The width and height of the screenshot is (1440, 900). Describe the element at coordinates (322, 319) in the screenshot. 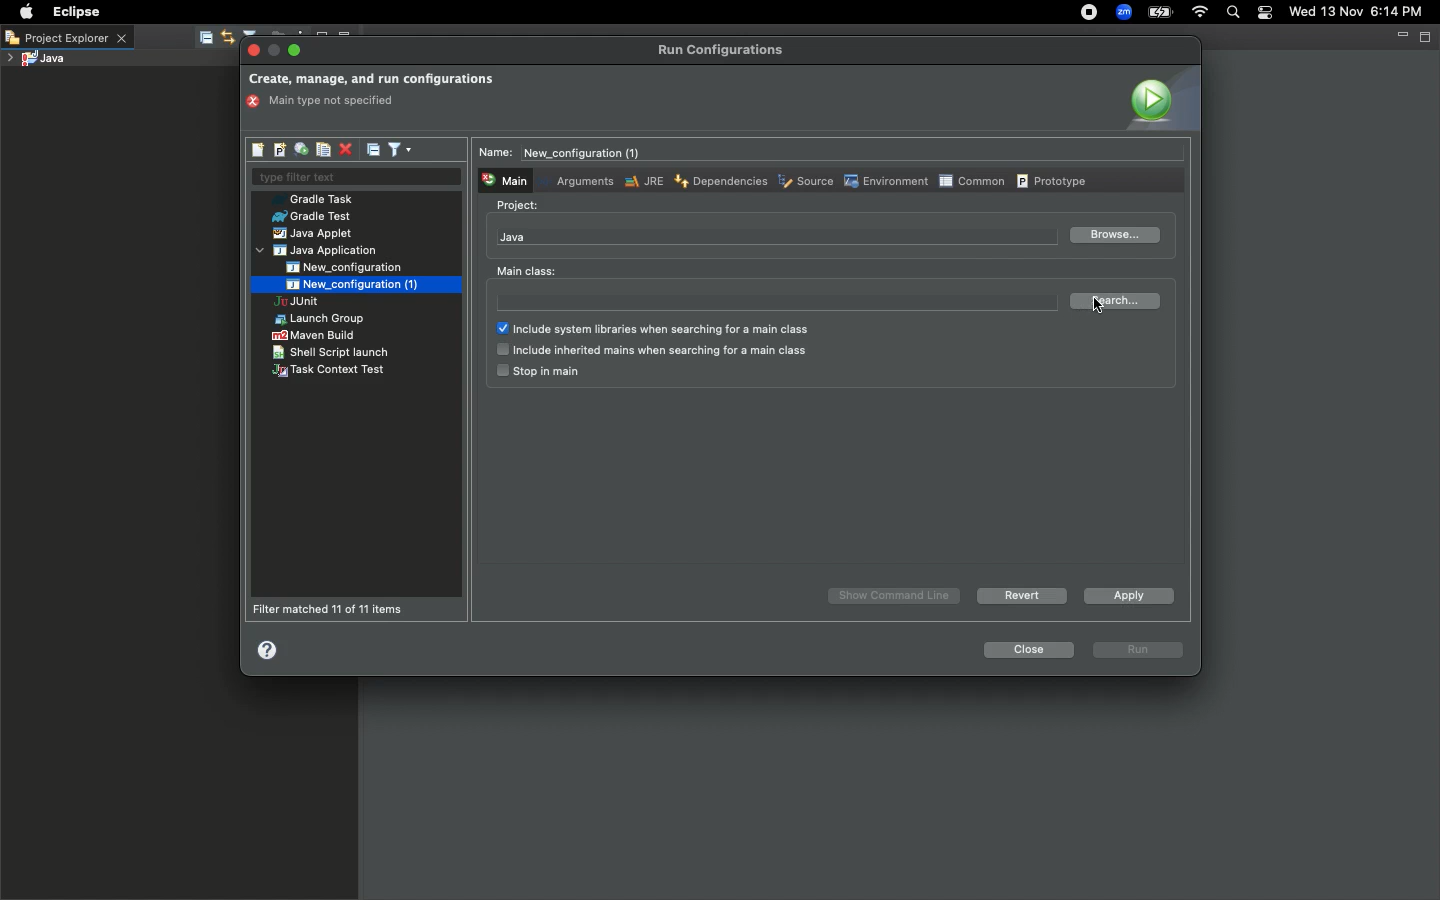

I see `Launch group` at that location.